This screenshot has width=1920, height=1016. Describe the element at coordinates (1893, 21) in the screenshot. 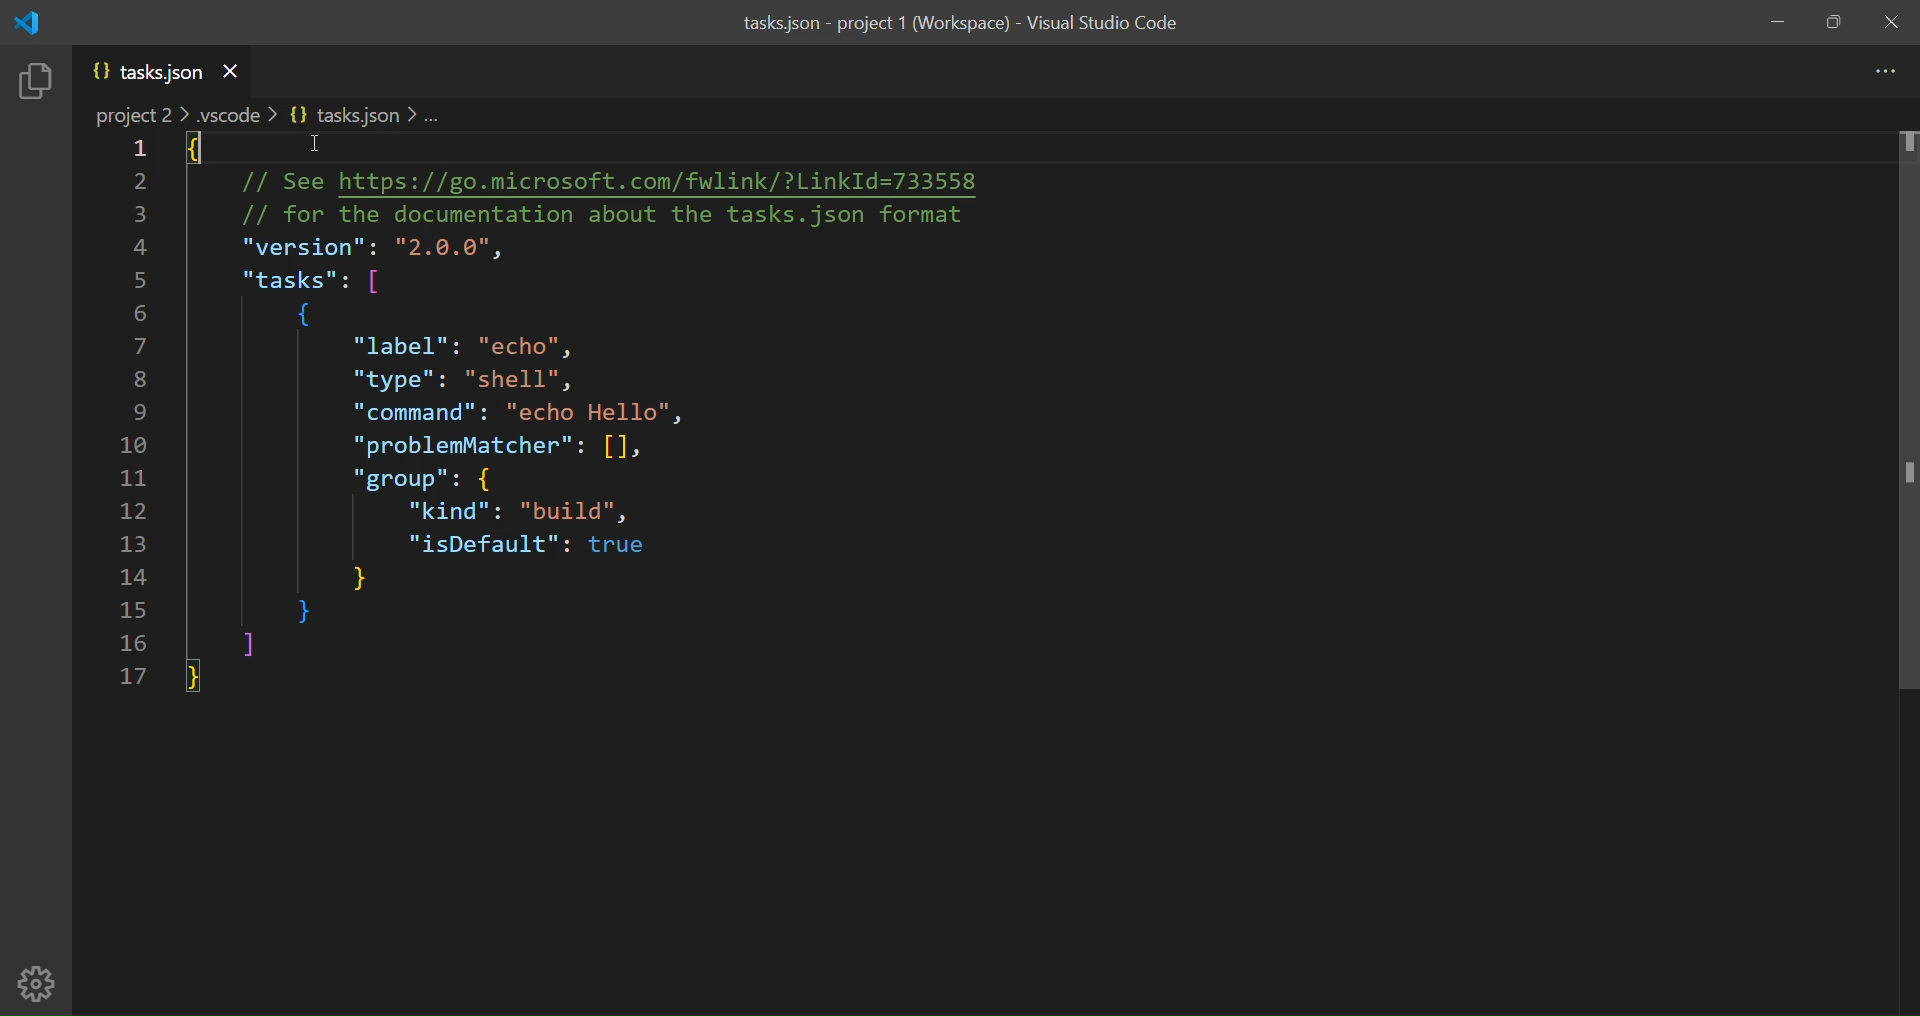

I see `close` at that location.